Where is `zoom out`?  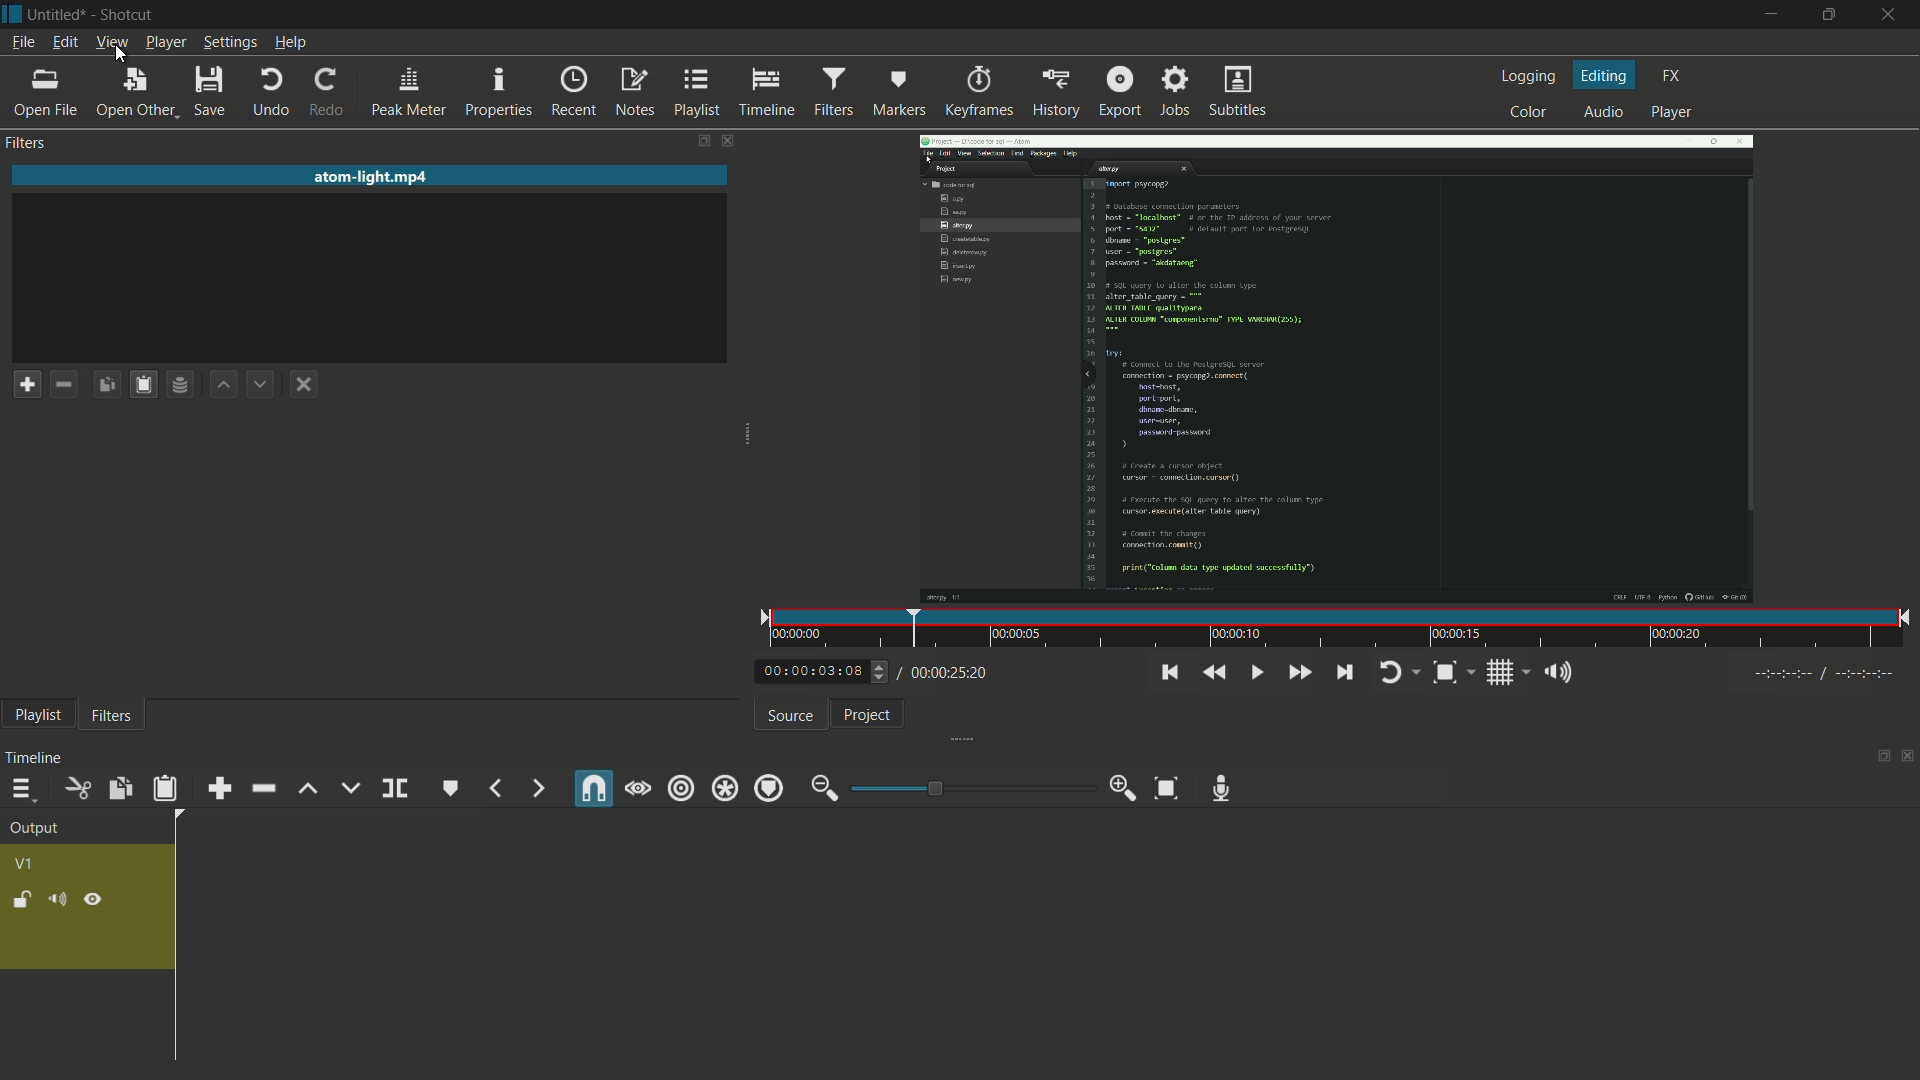
zoom out is located at coordinates (824, 790).